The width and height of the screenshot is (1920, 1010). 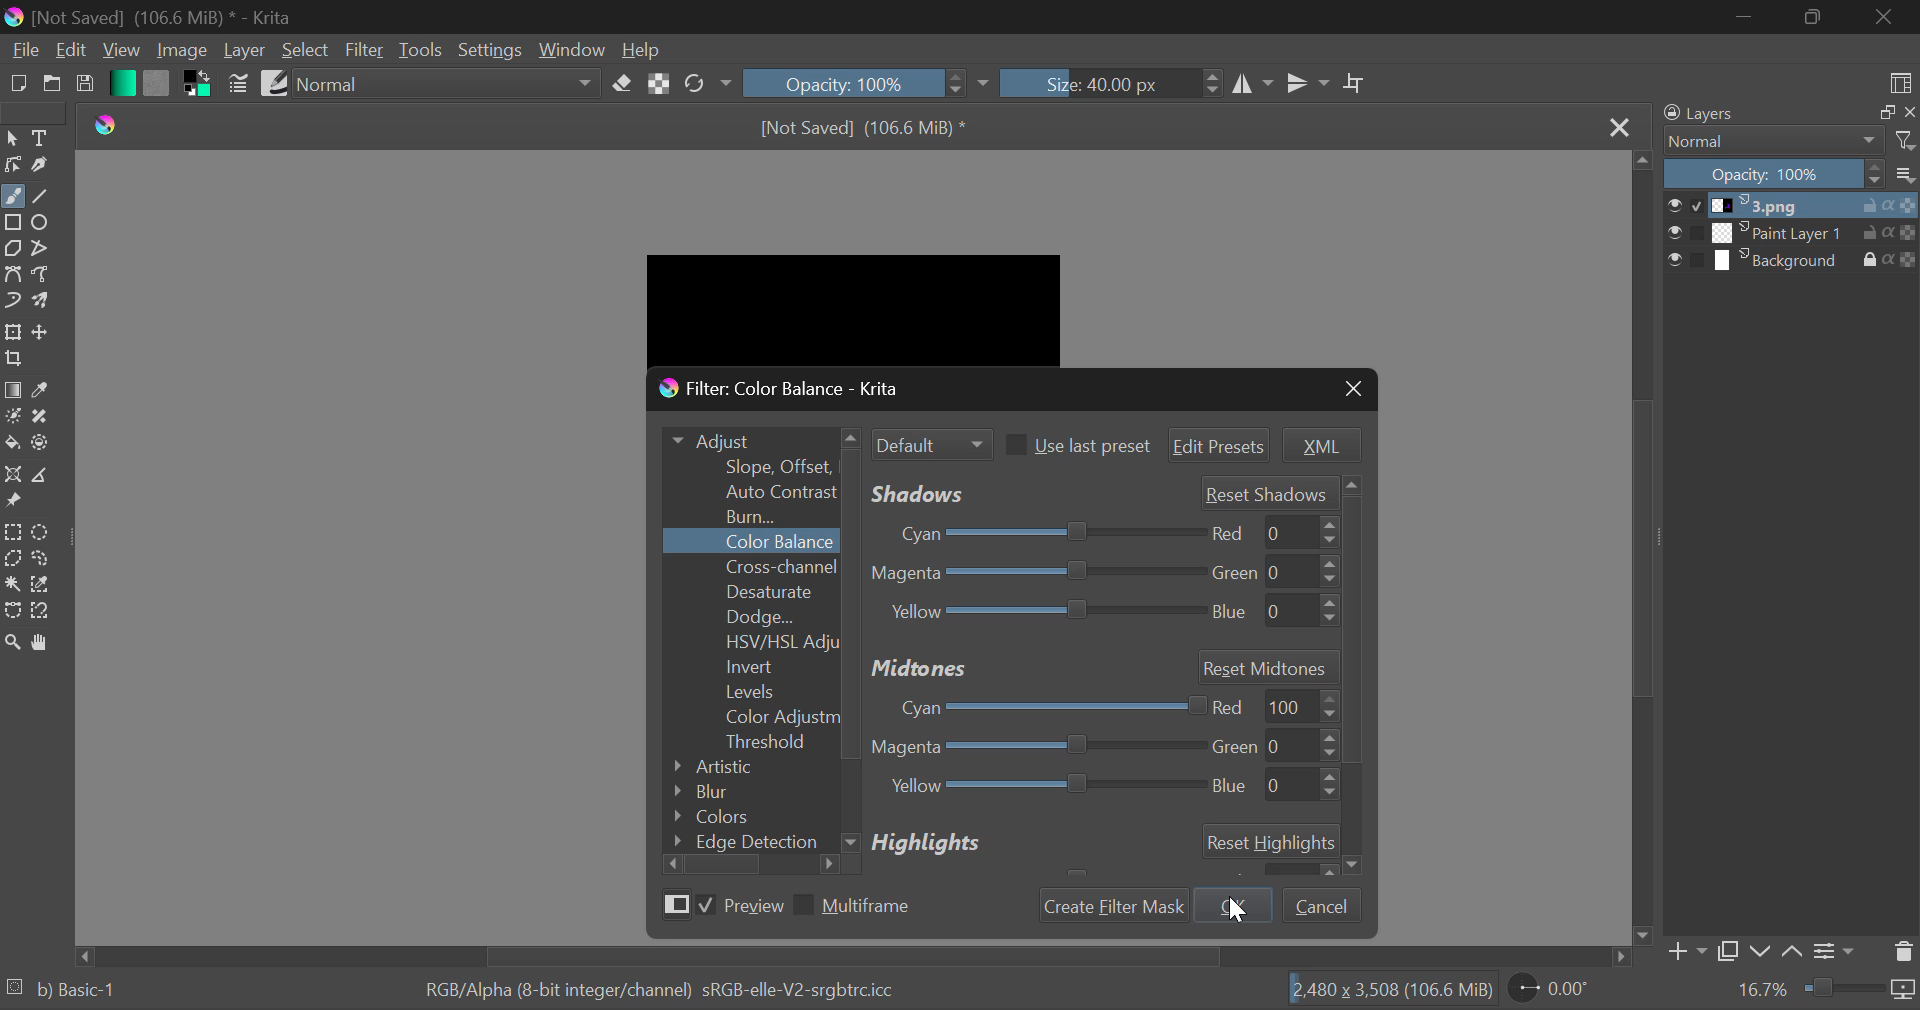 What do you see at coordinates (1556, 991) in the screenshot?
I see `0.00` at bounding box center [1556, 991].